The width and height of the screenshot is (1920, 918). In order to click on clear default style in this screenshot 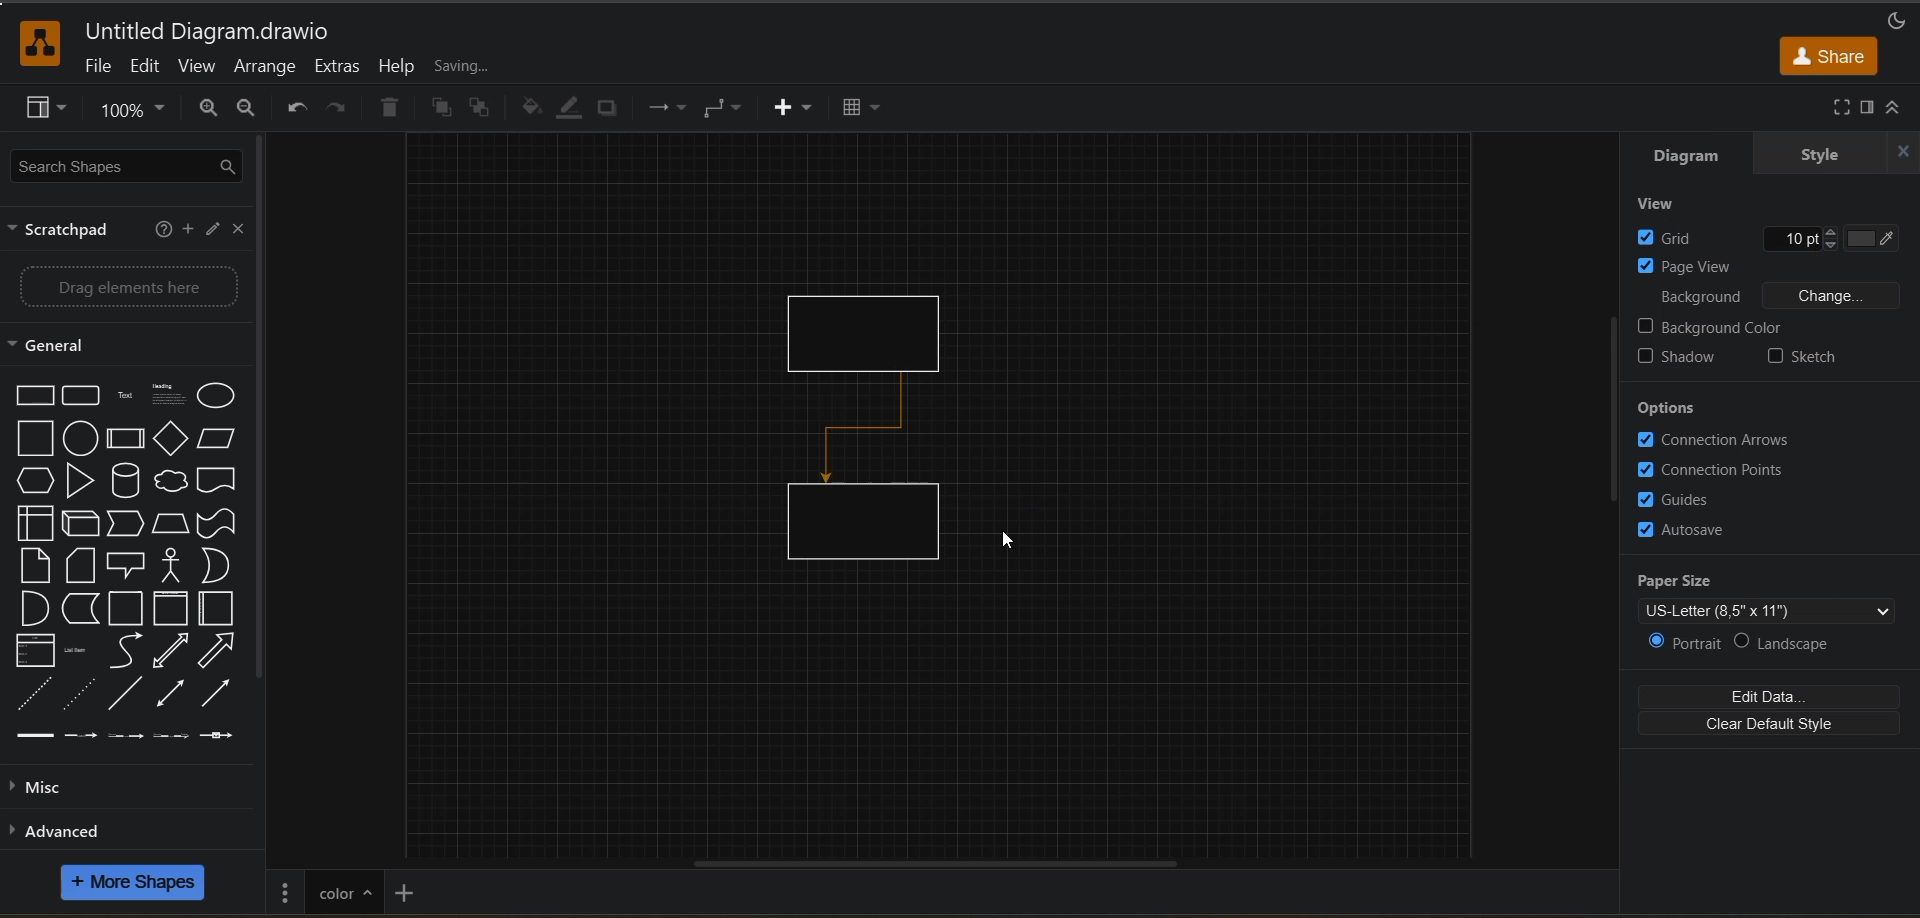, I will do `click(1775, 726)`.